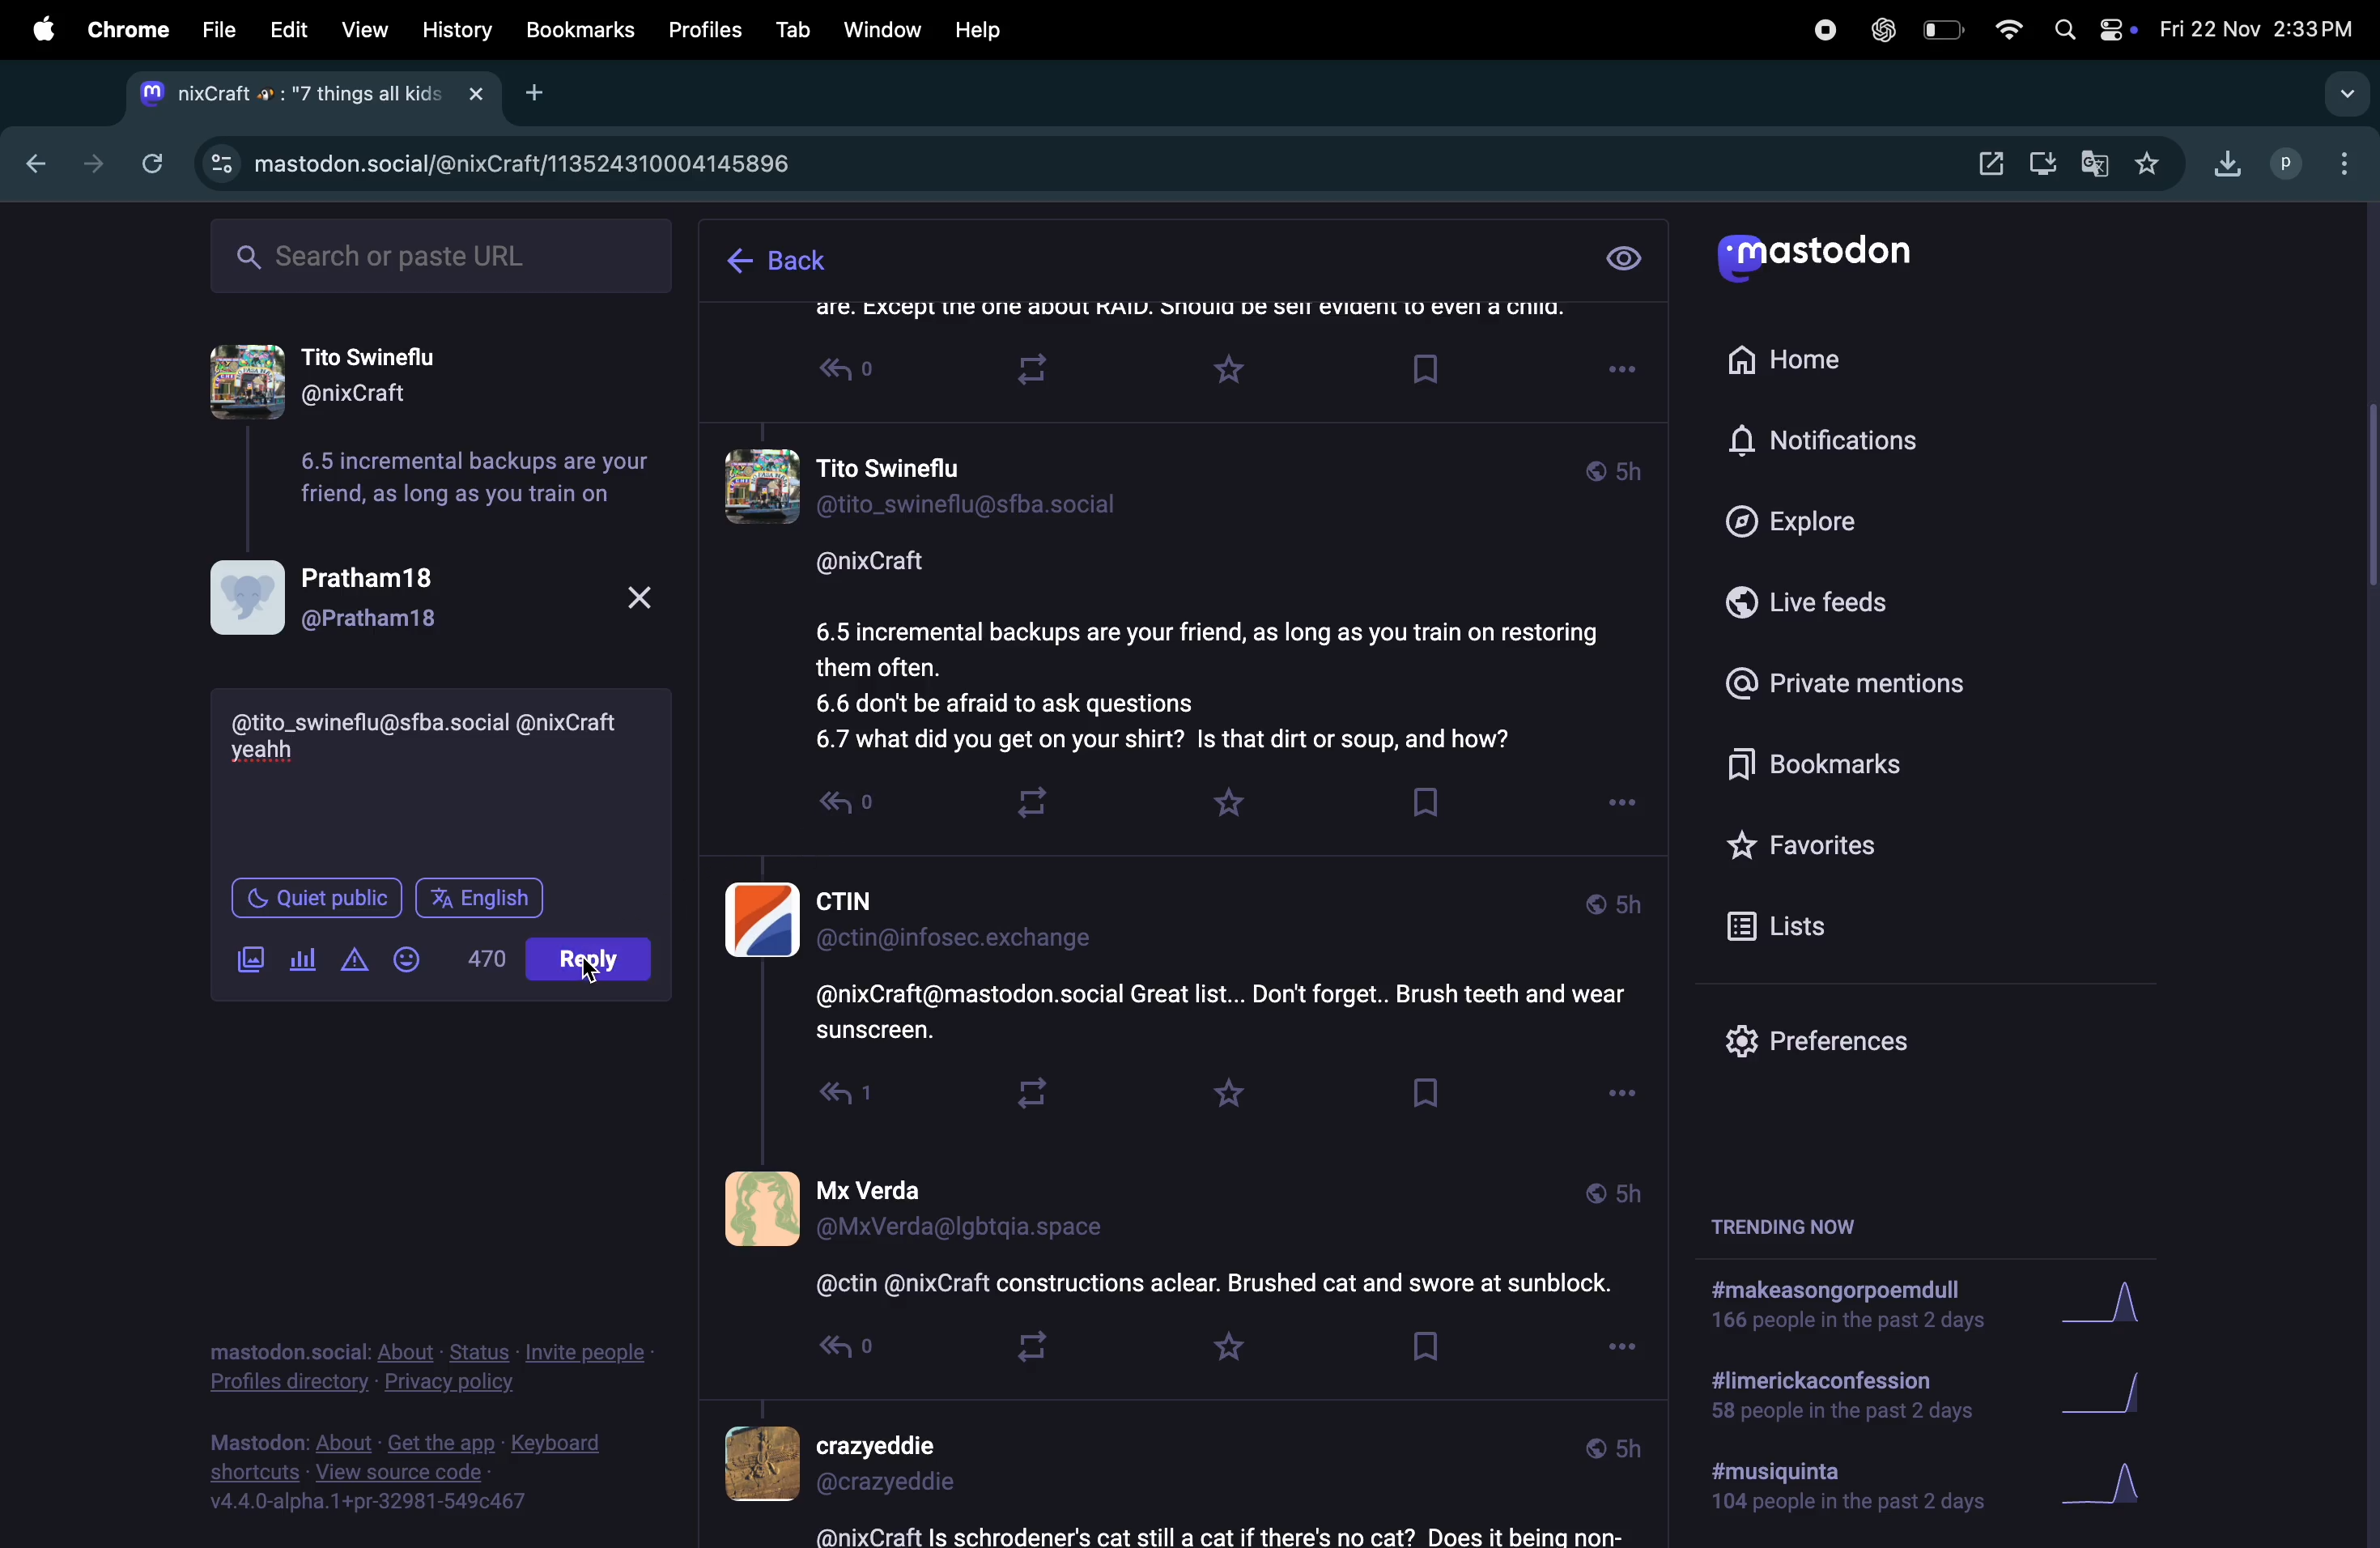 This screenshot has width=2380, height=1548. I want to click on Options, so click(1623, 372).